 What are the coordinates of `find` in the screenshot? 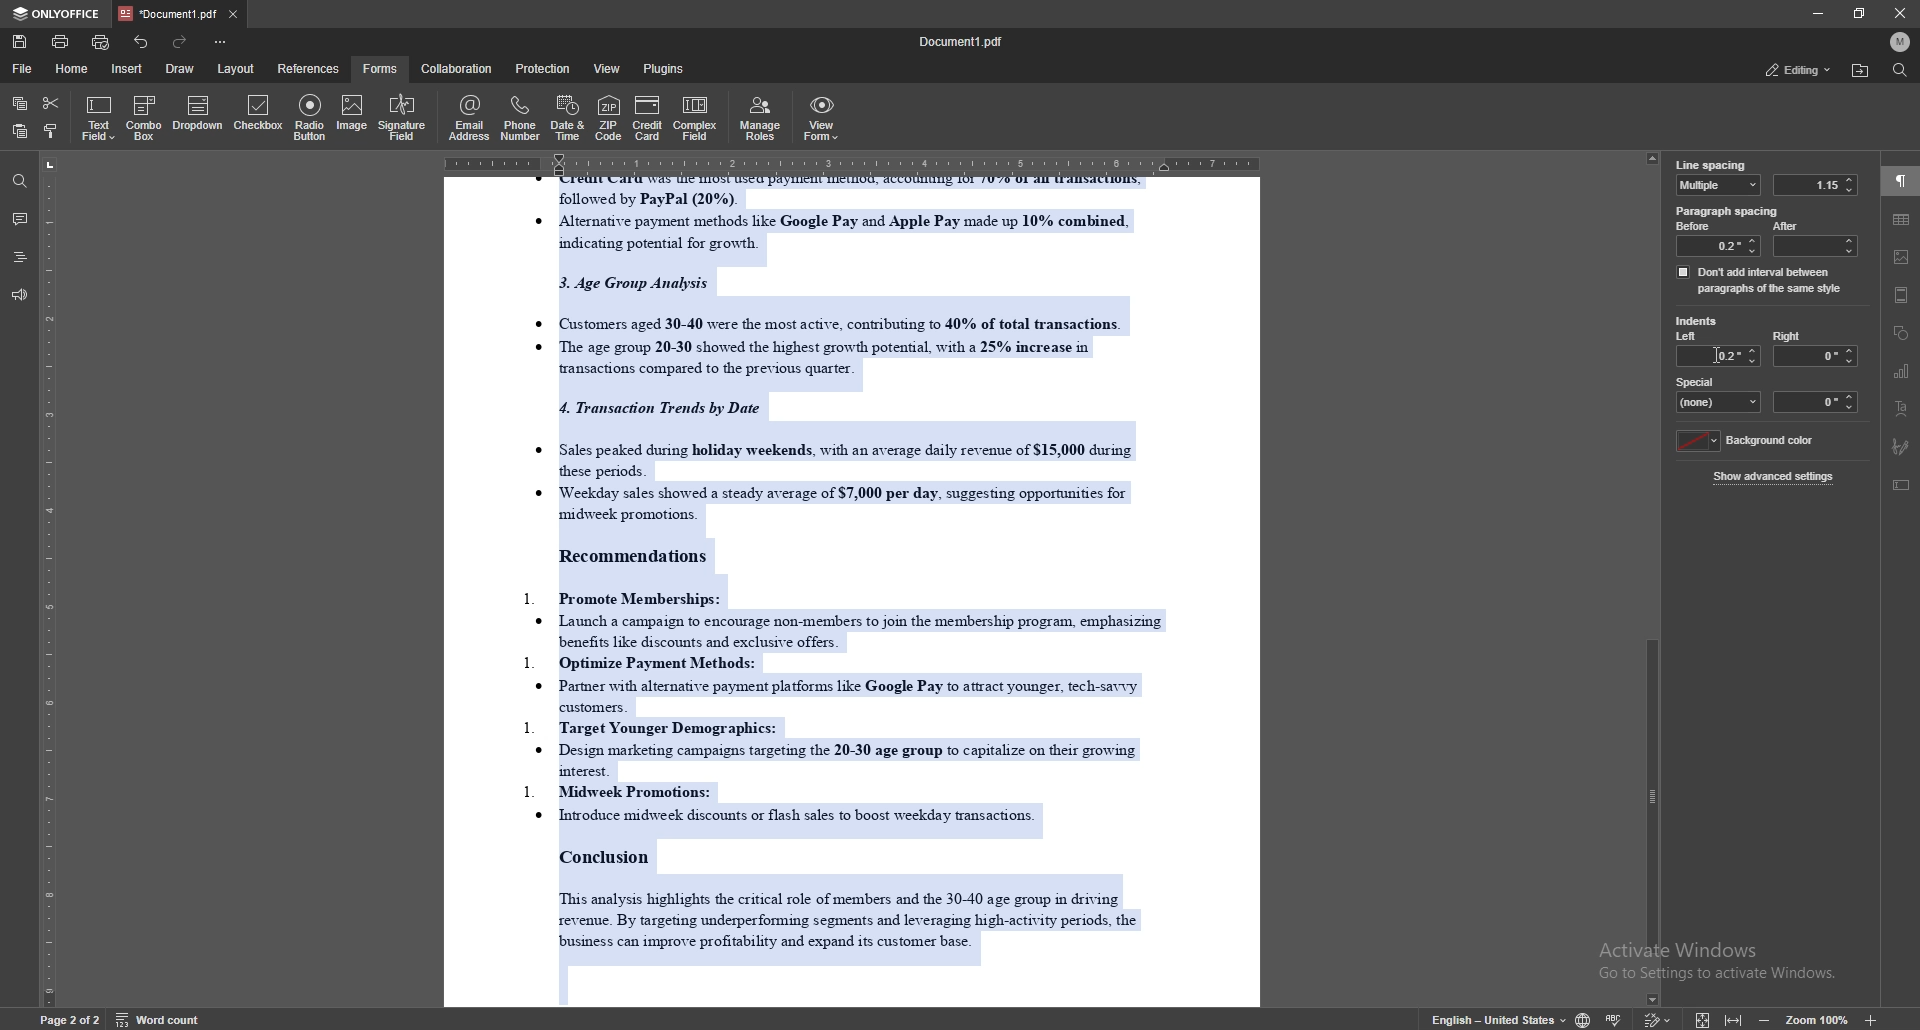 It's located at (1900, 70).